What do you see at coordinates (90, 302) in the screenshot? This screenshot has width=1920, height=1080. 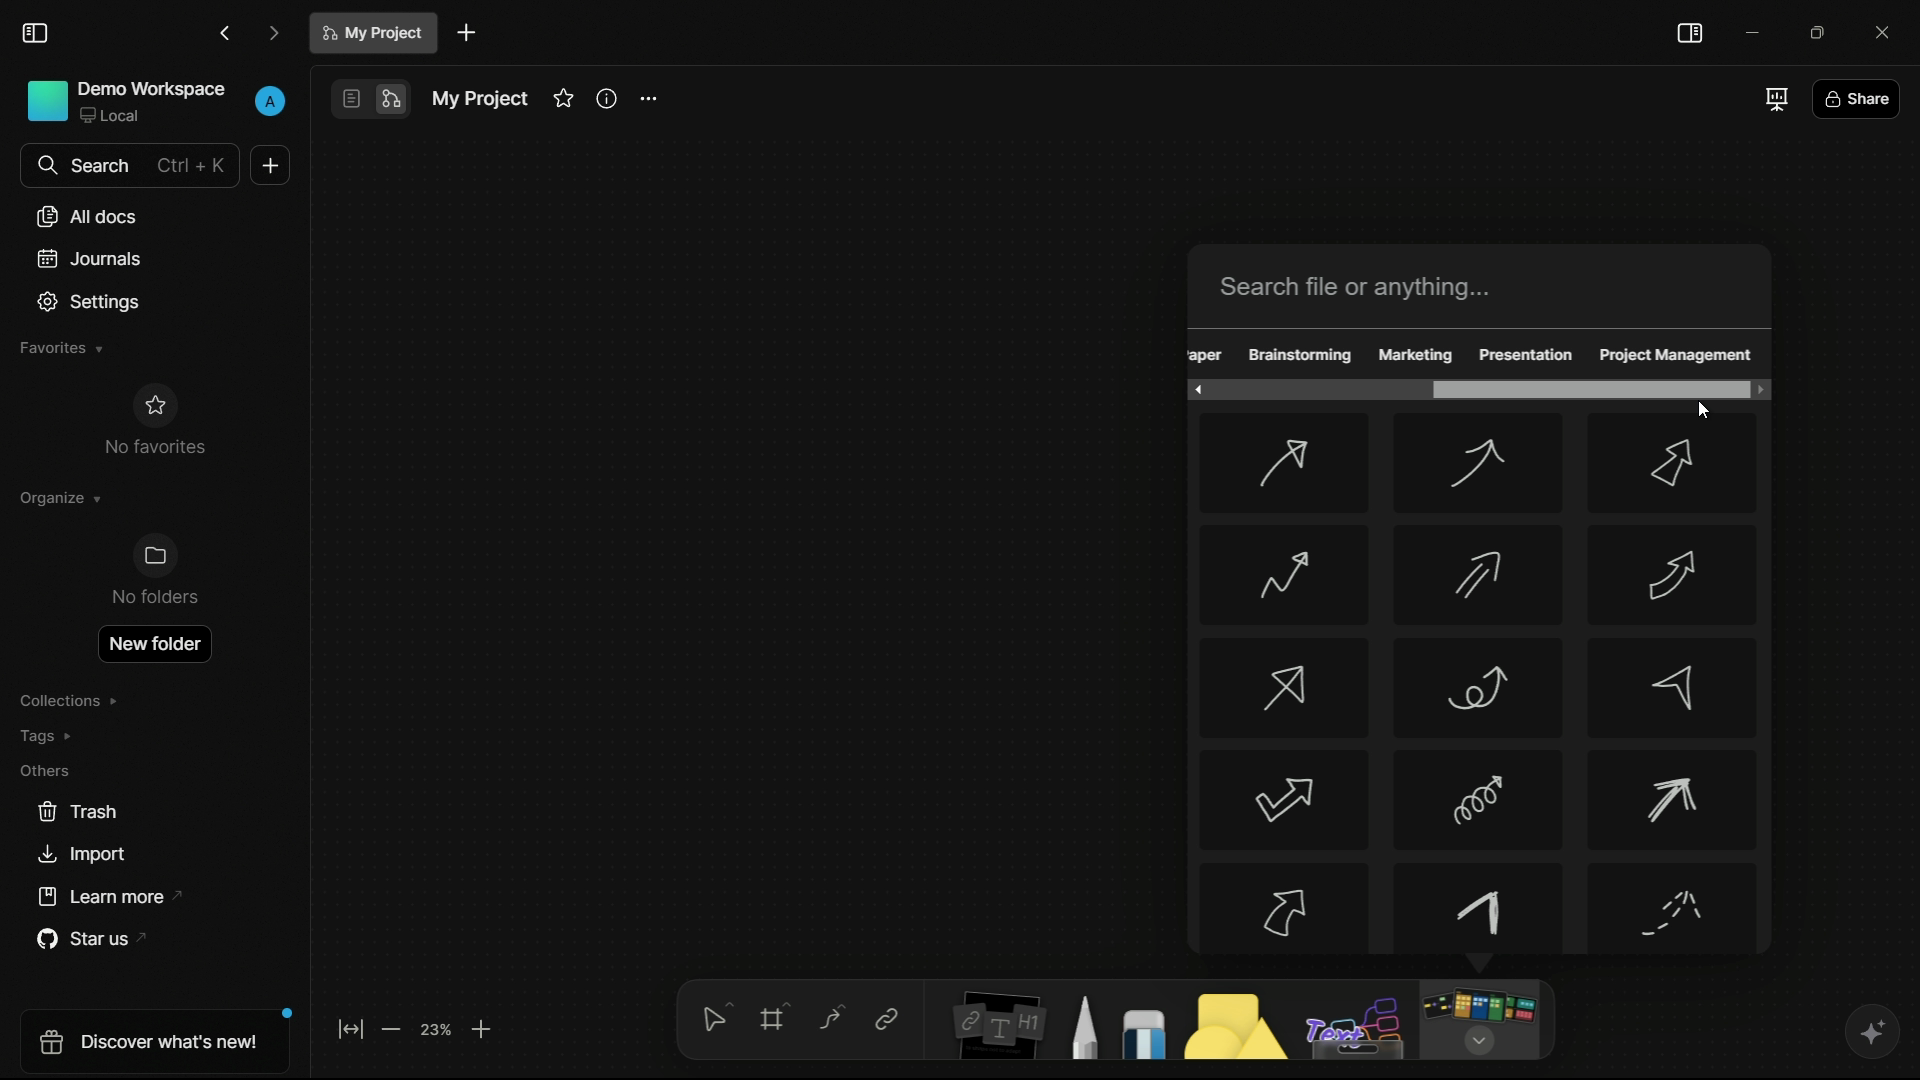 I see `settings` at bounding box center [90, 302].